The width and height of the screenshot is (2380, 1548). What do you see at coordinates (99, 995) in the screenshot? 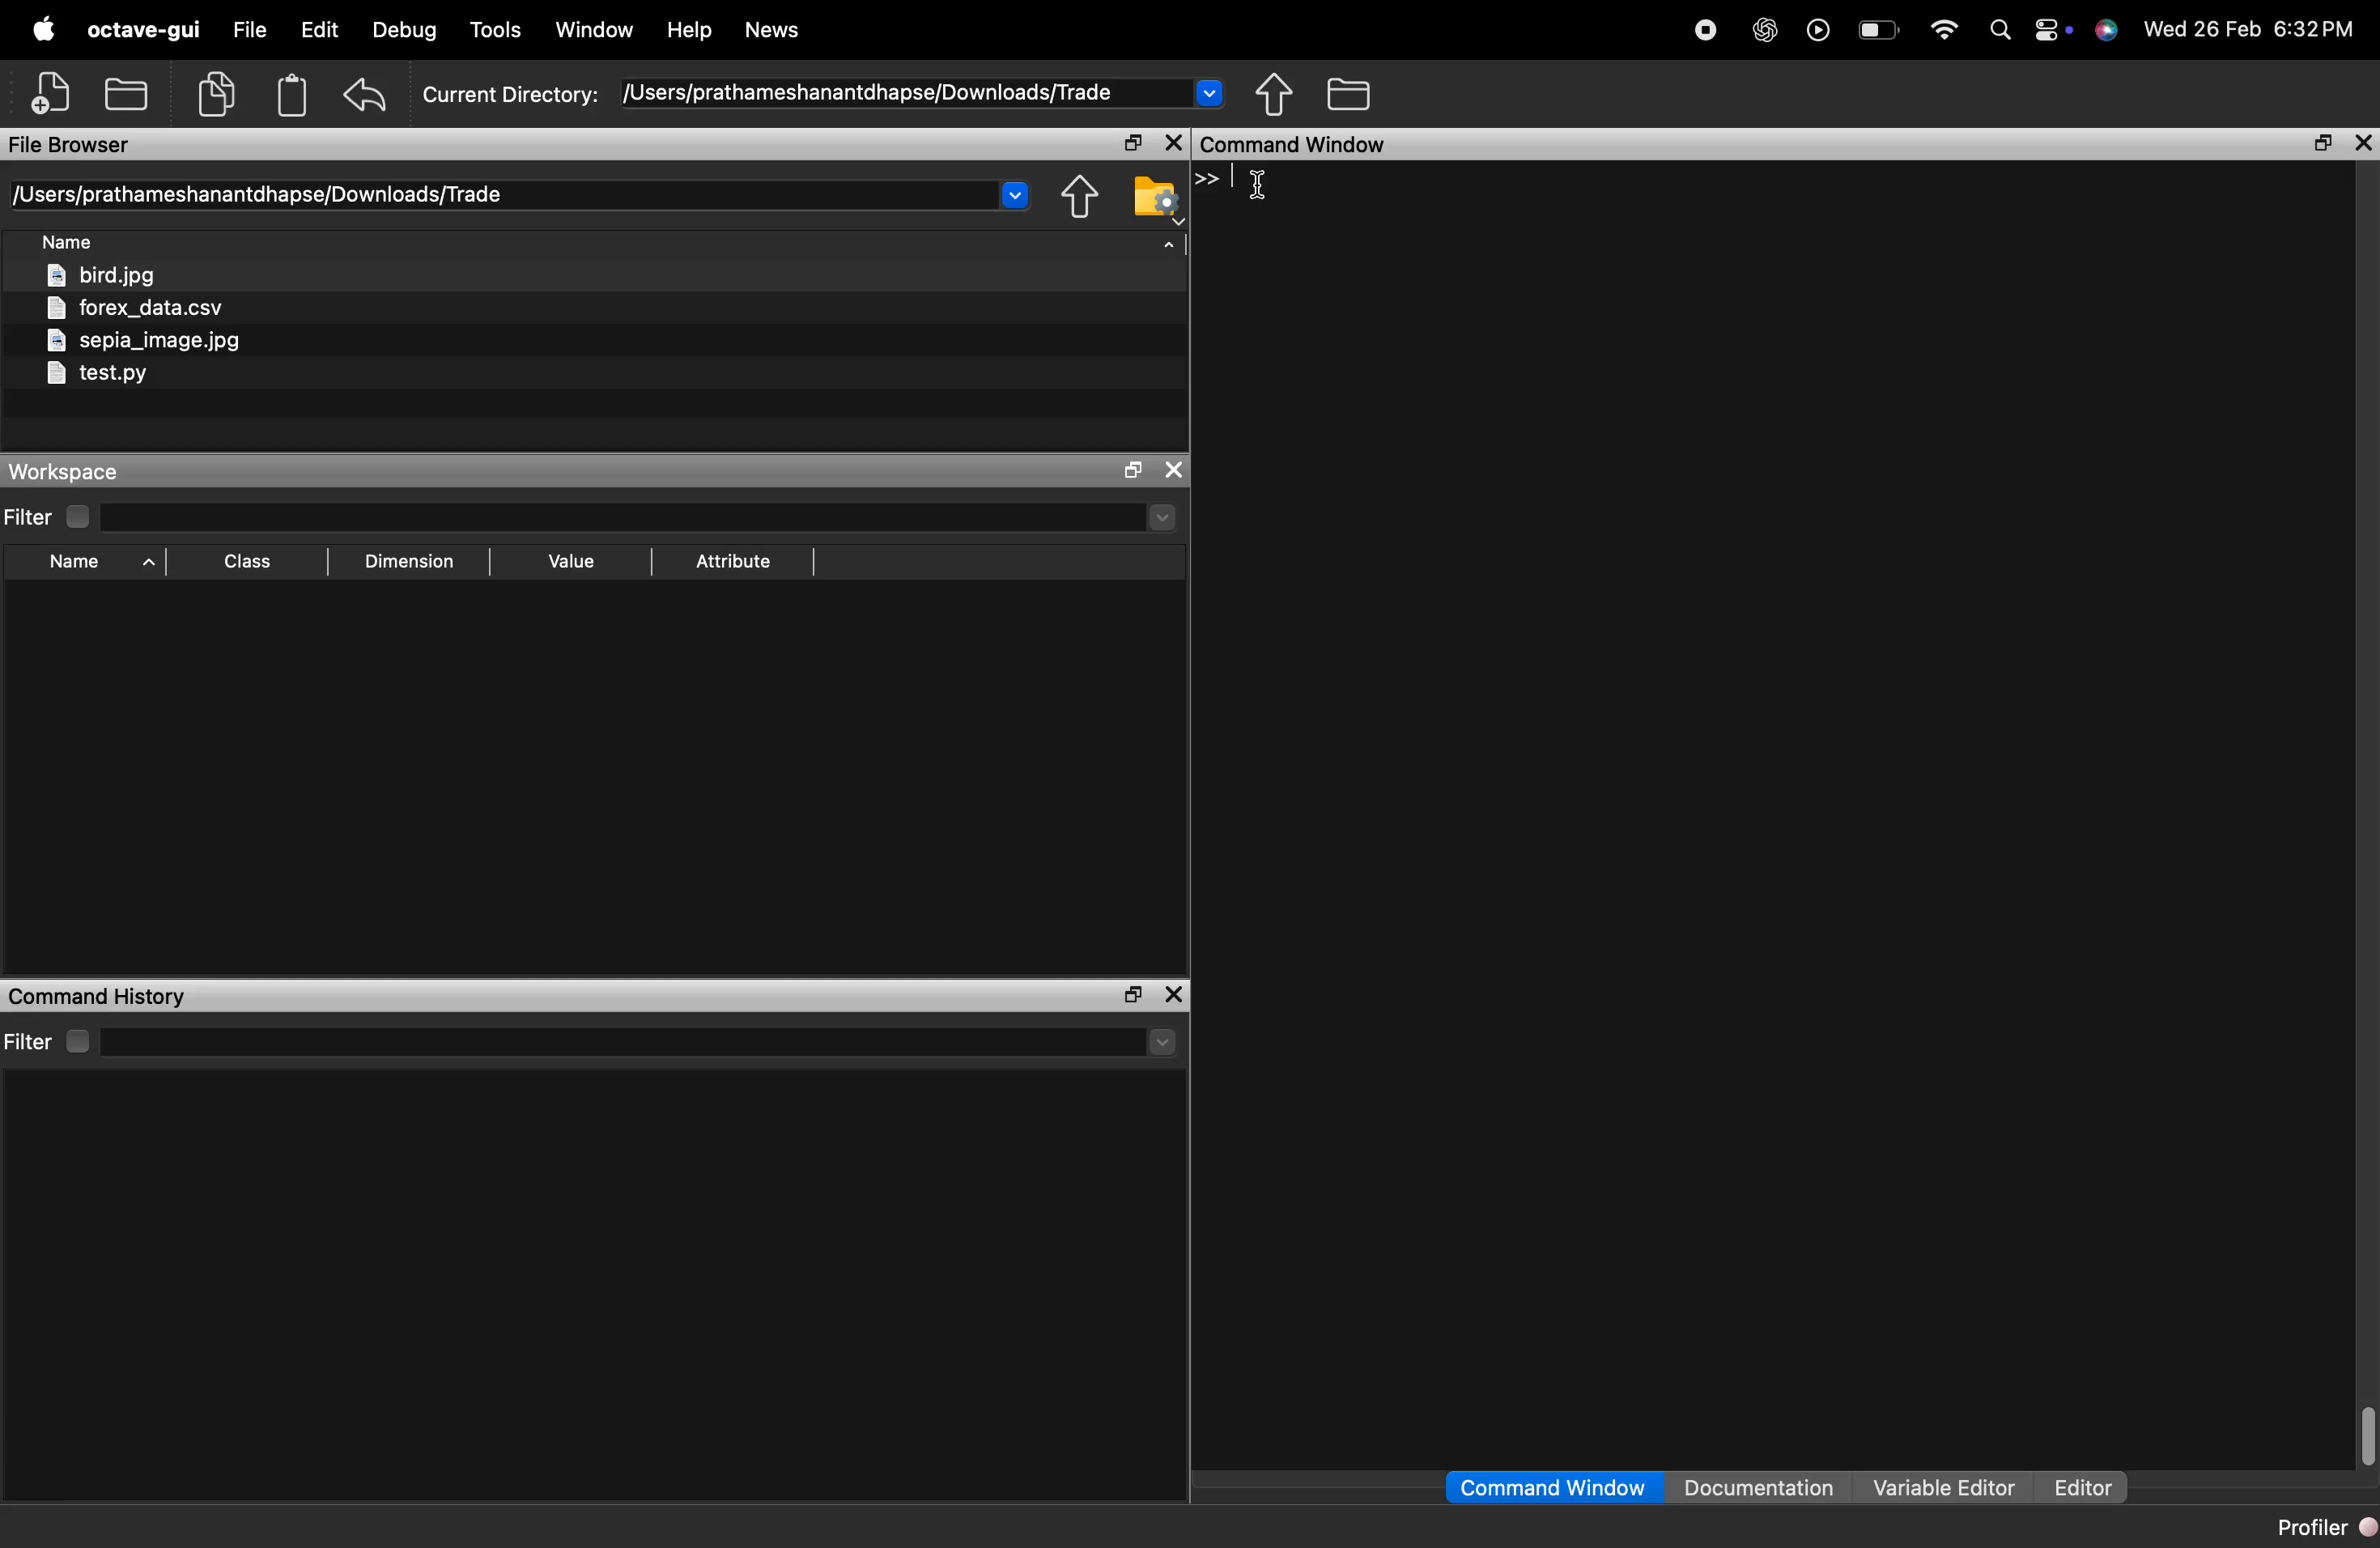
I see `command history` at bounding box center [99, 995].